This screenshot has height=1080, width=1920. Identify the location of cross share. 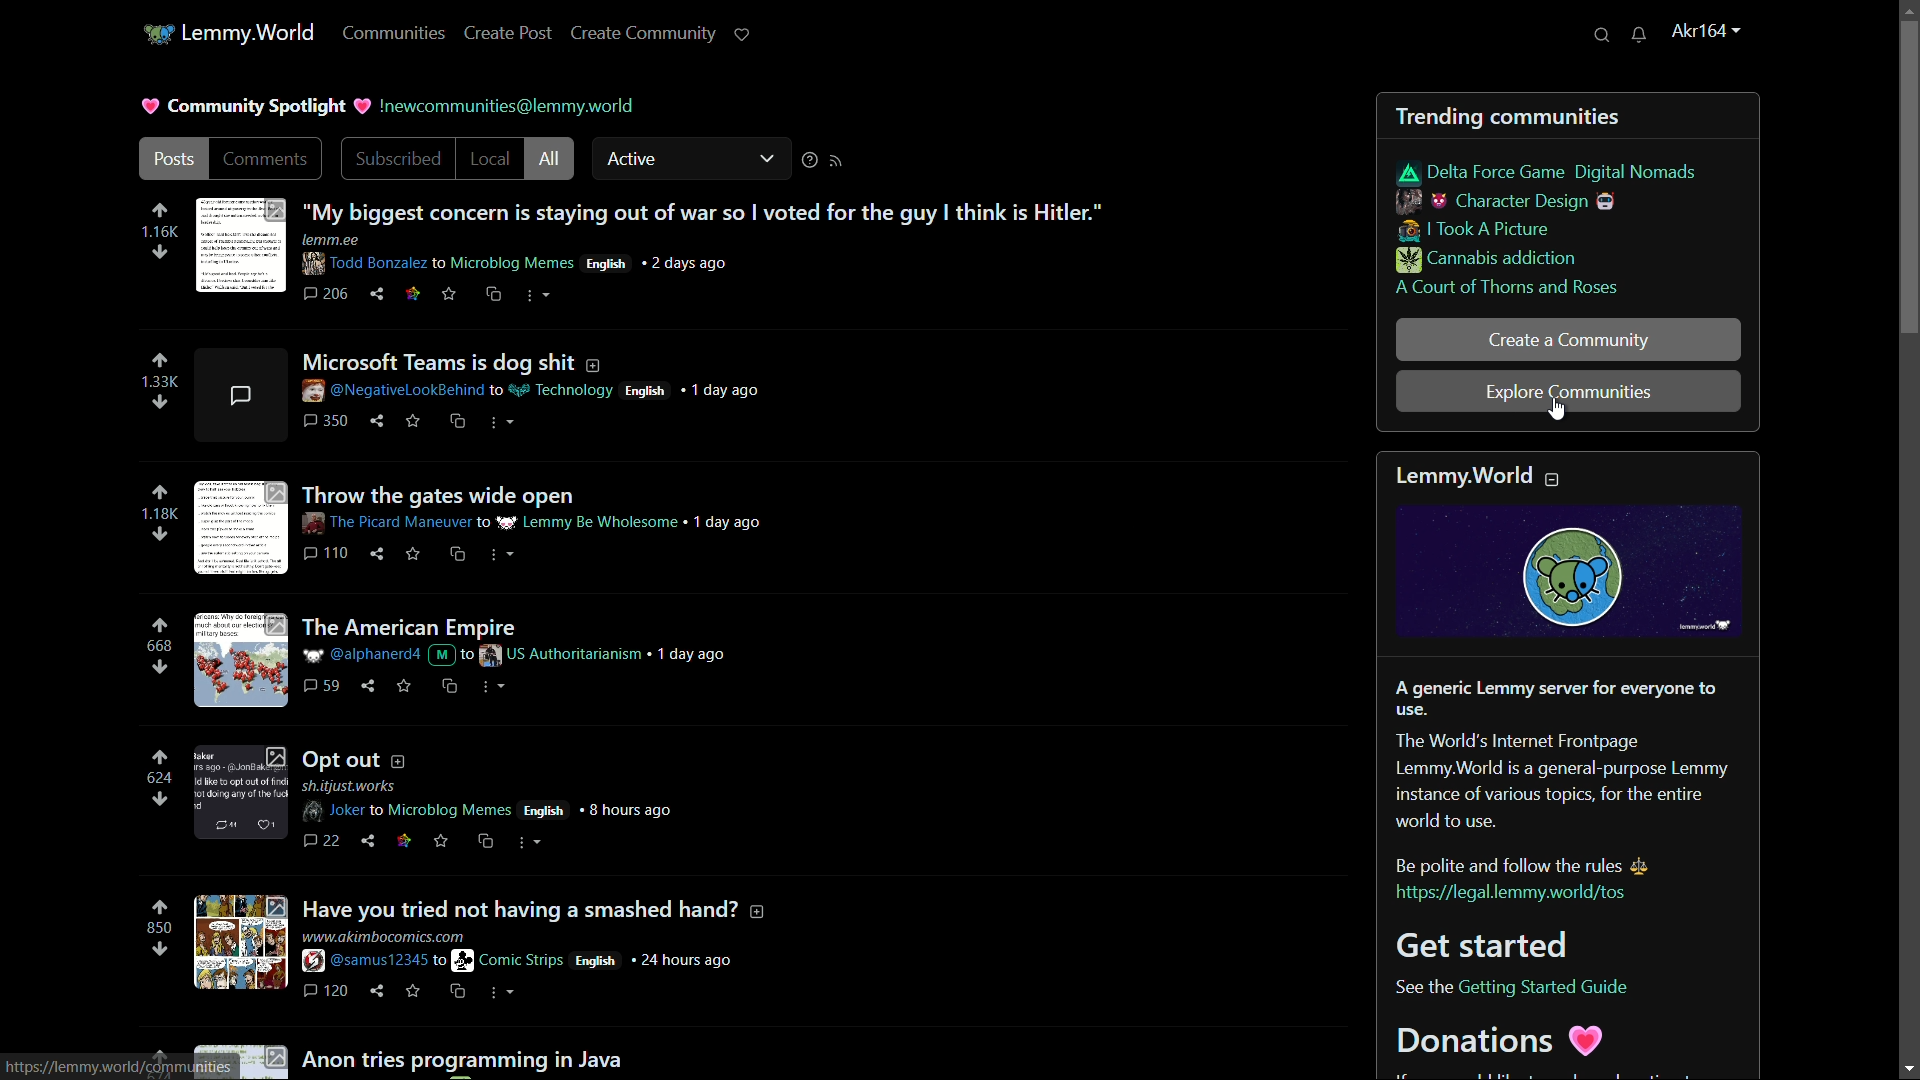
(495, 296).